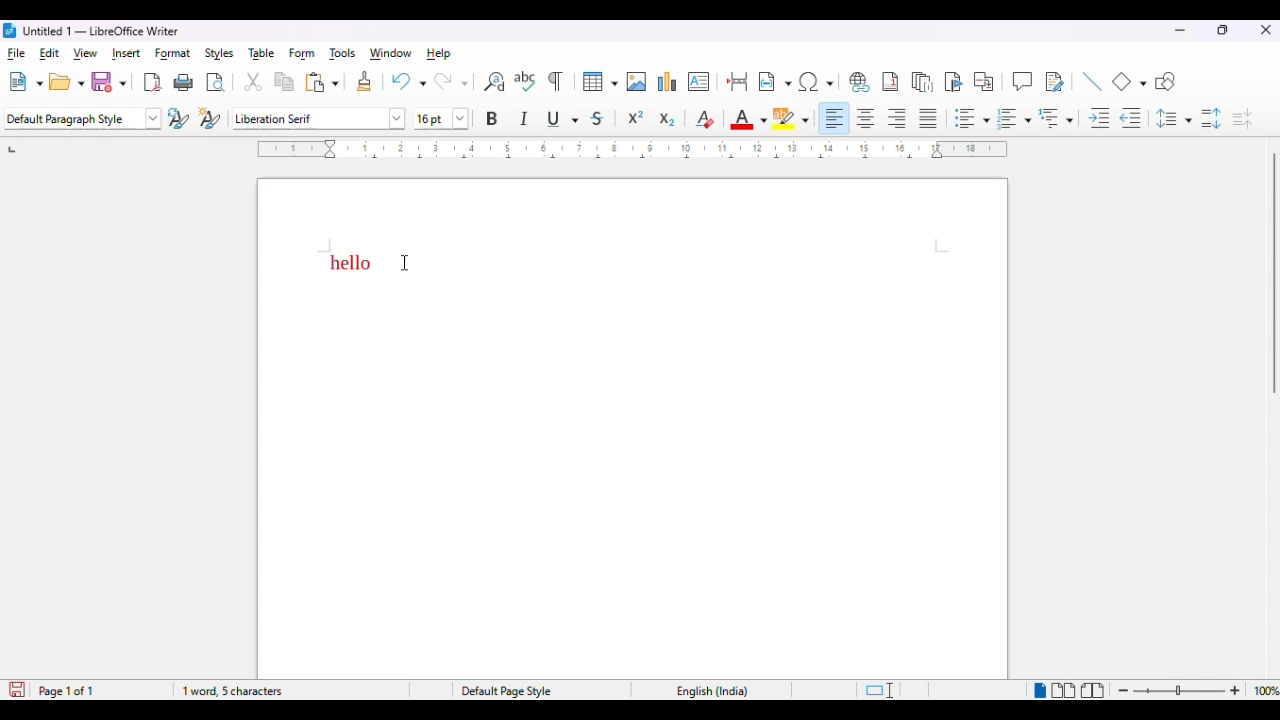 The height and width of the screenshot is (720, 1280). I want to click on copy, so click(285, 83).